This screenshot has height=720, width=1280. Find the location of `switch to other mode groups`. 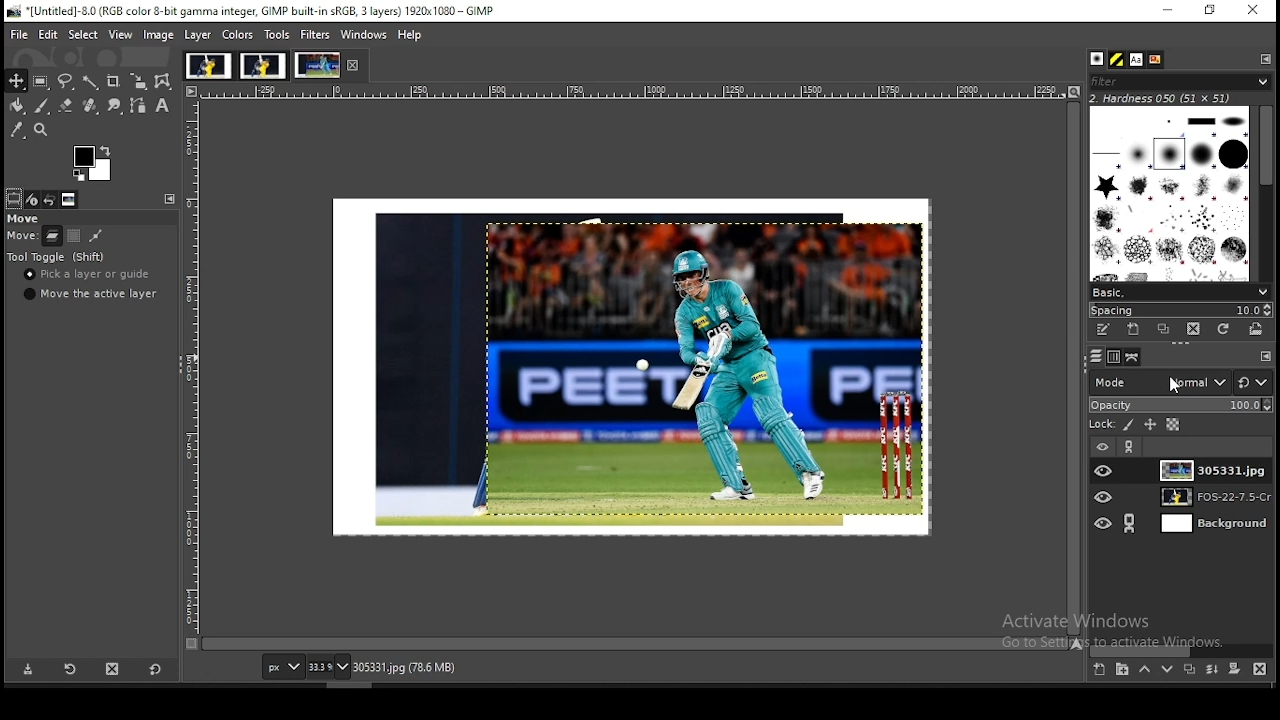

switch to other mode groups is located at coordinates (1254, 382).